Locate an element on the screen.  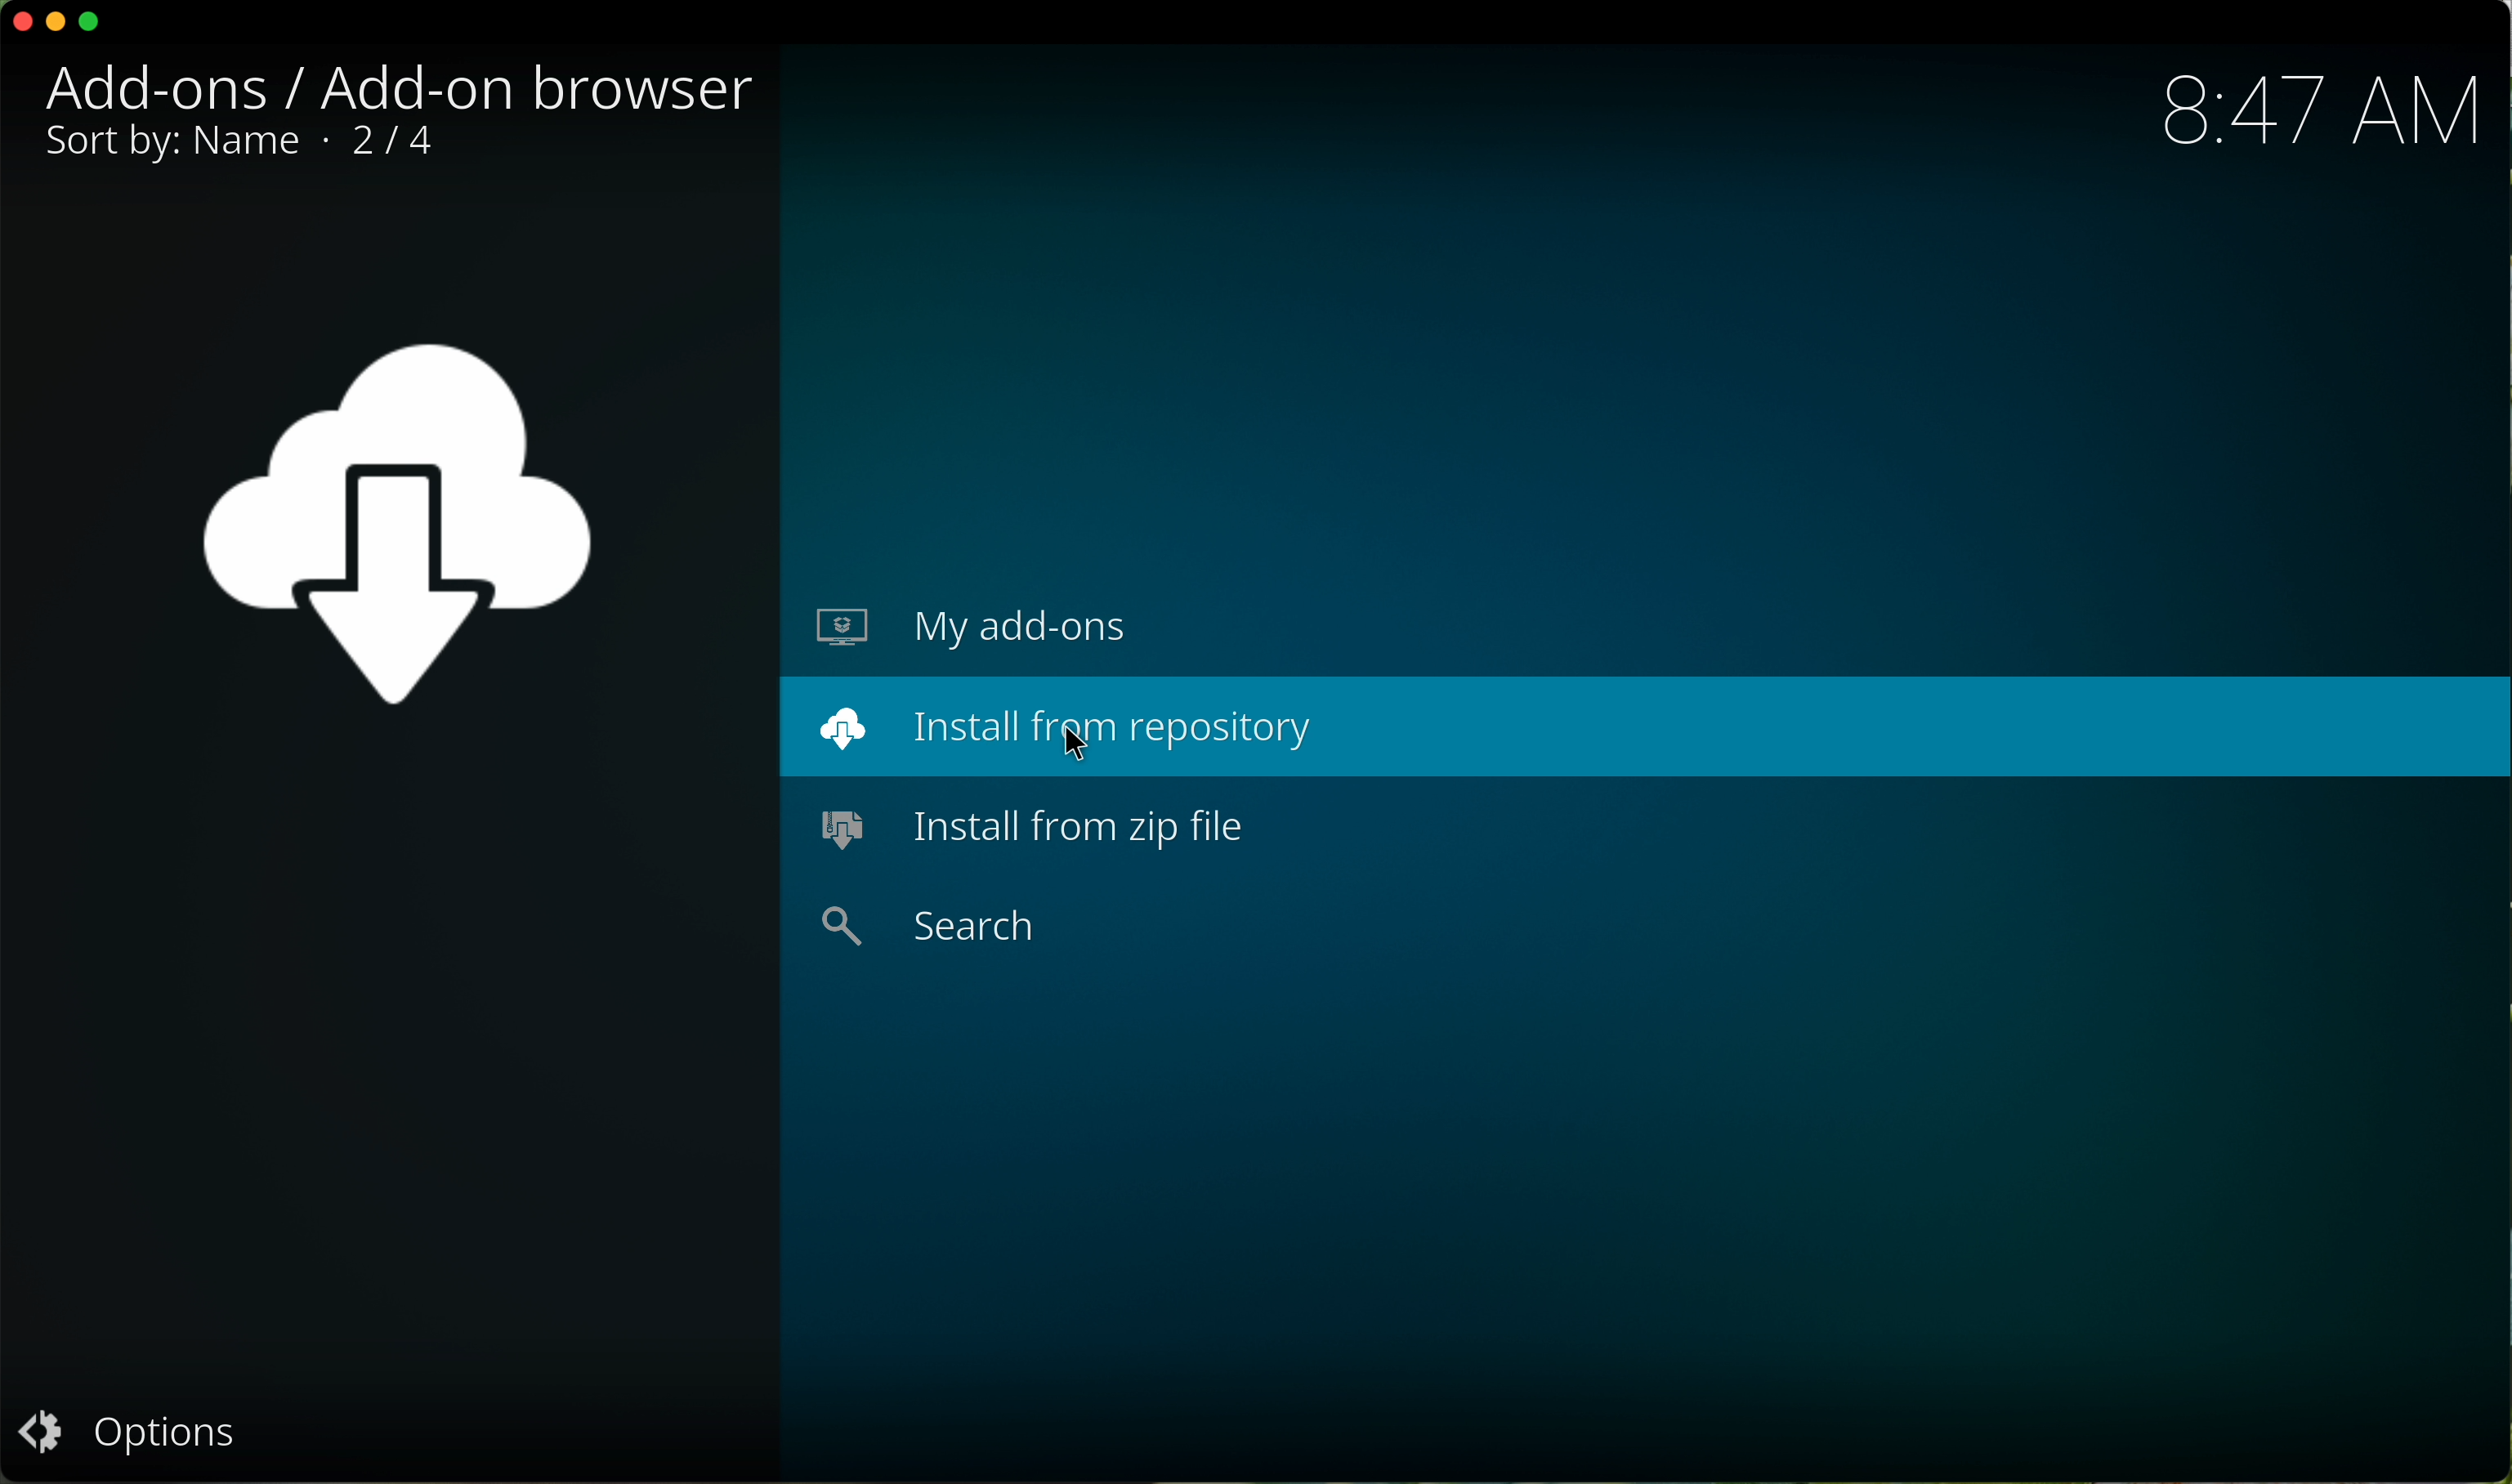
2/4 is located at coordinates (375, 145).